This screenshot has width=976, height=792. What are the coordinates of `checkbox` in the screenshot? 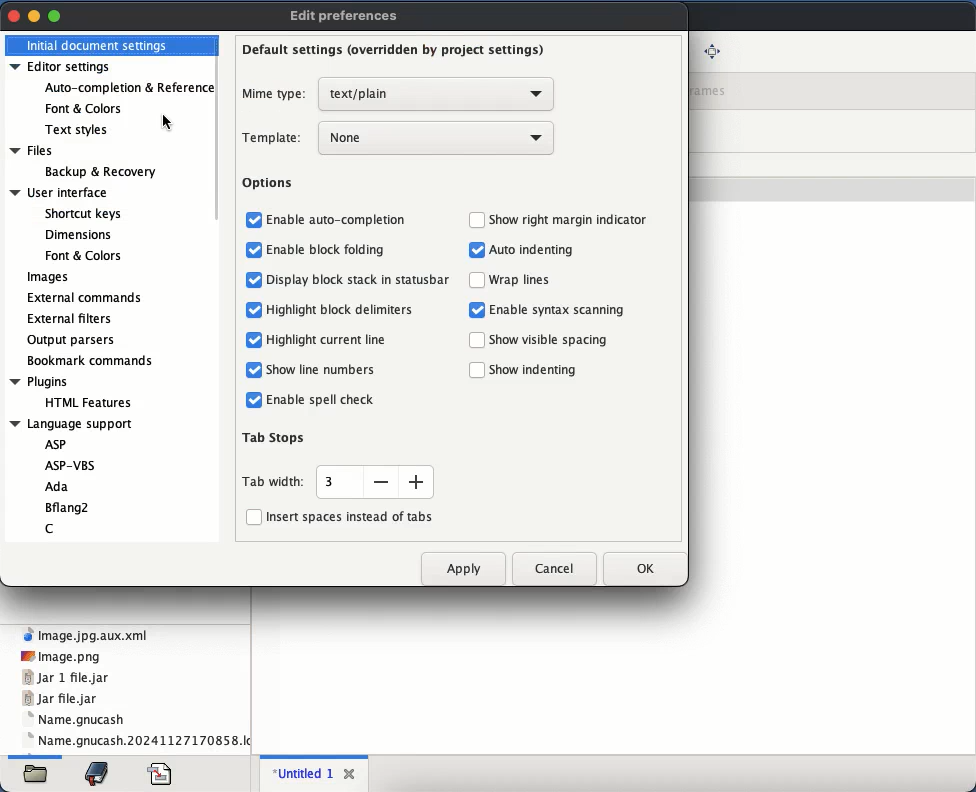 It's located at (250, 517).